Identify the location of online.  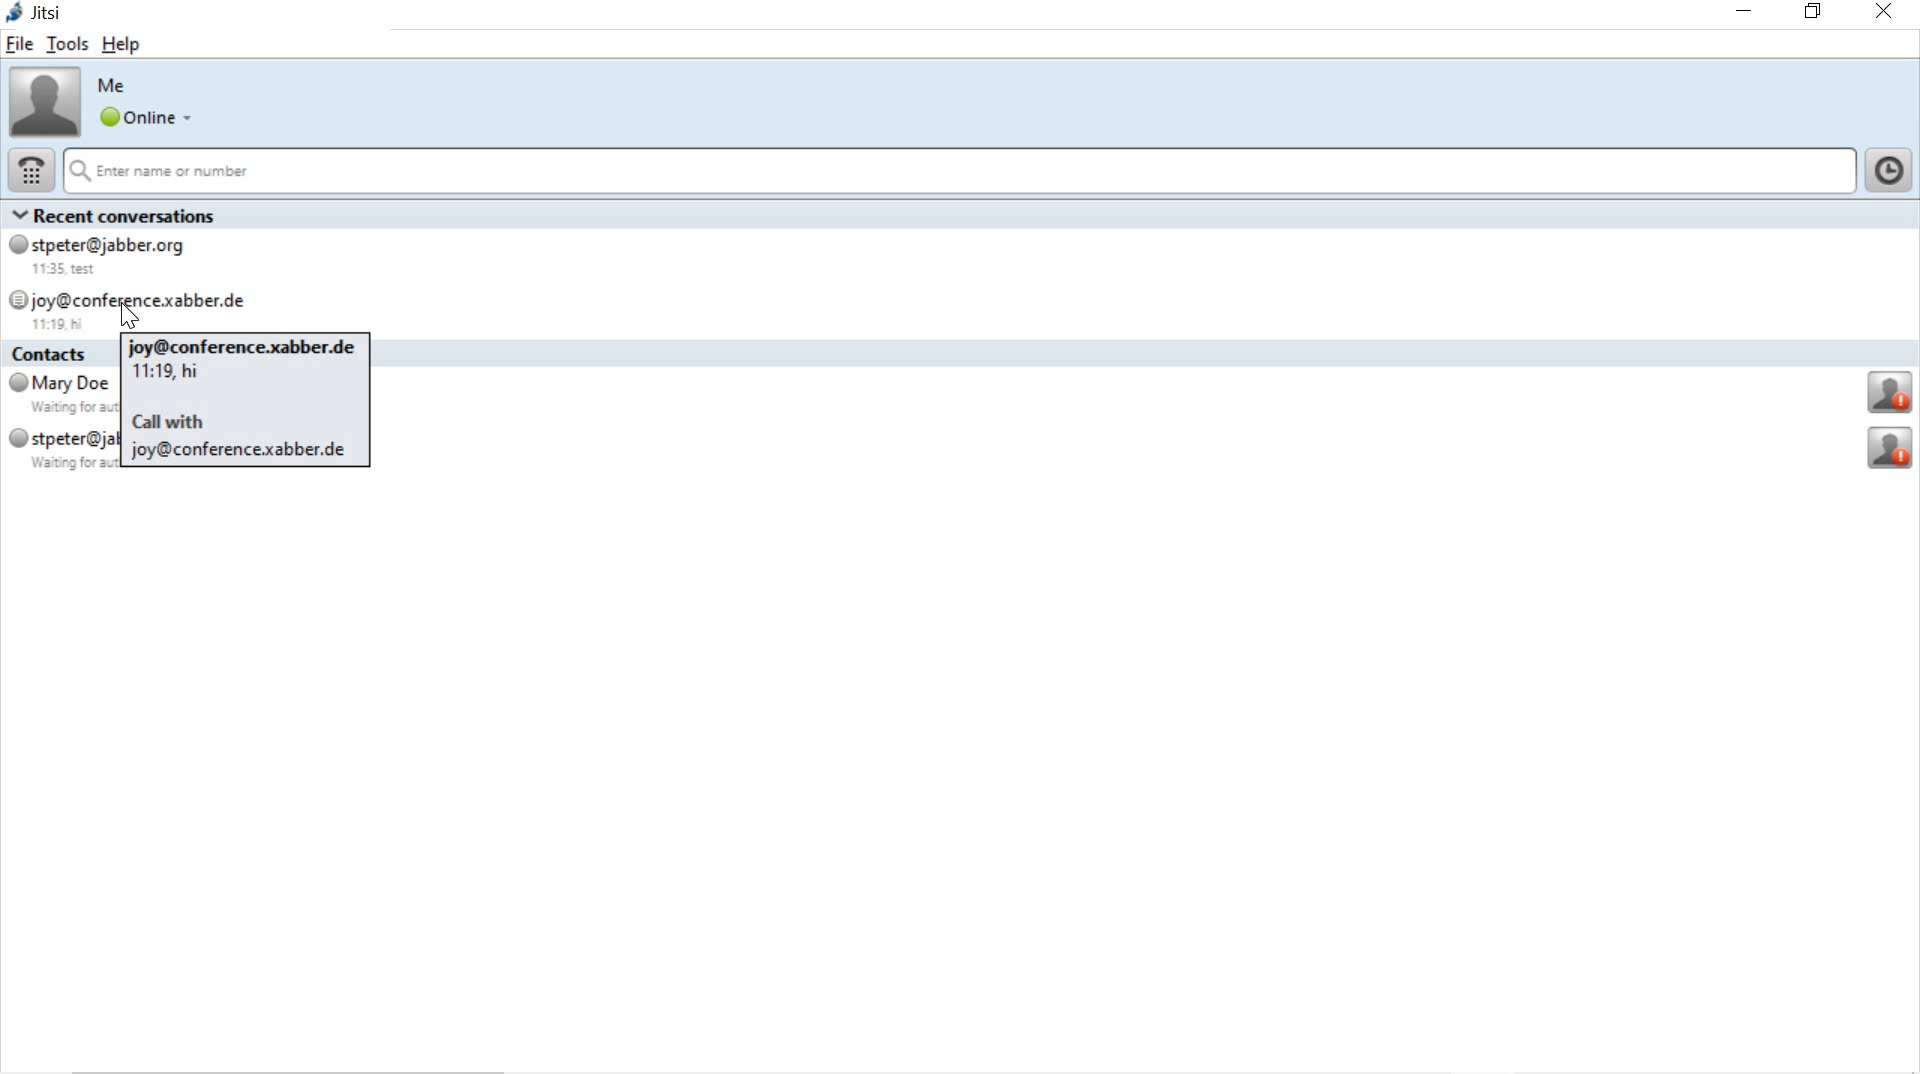
(143, 118).